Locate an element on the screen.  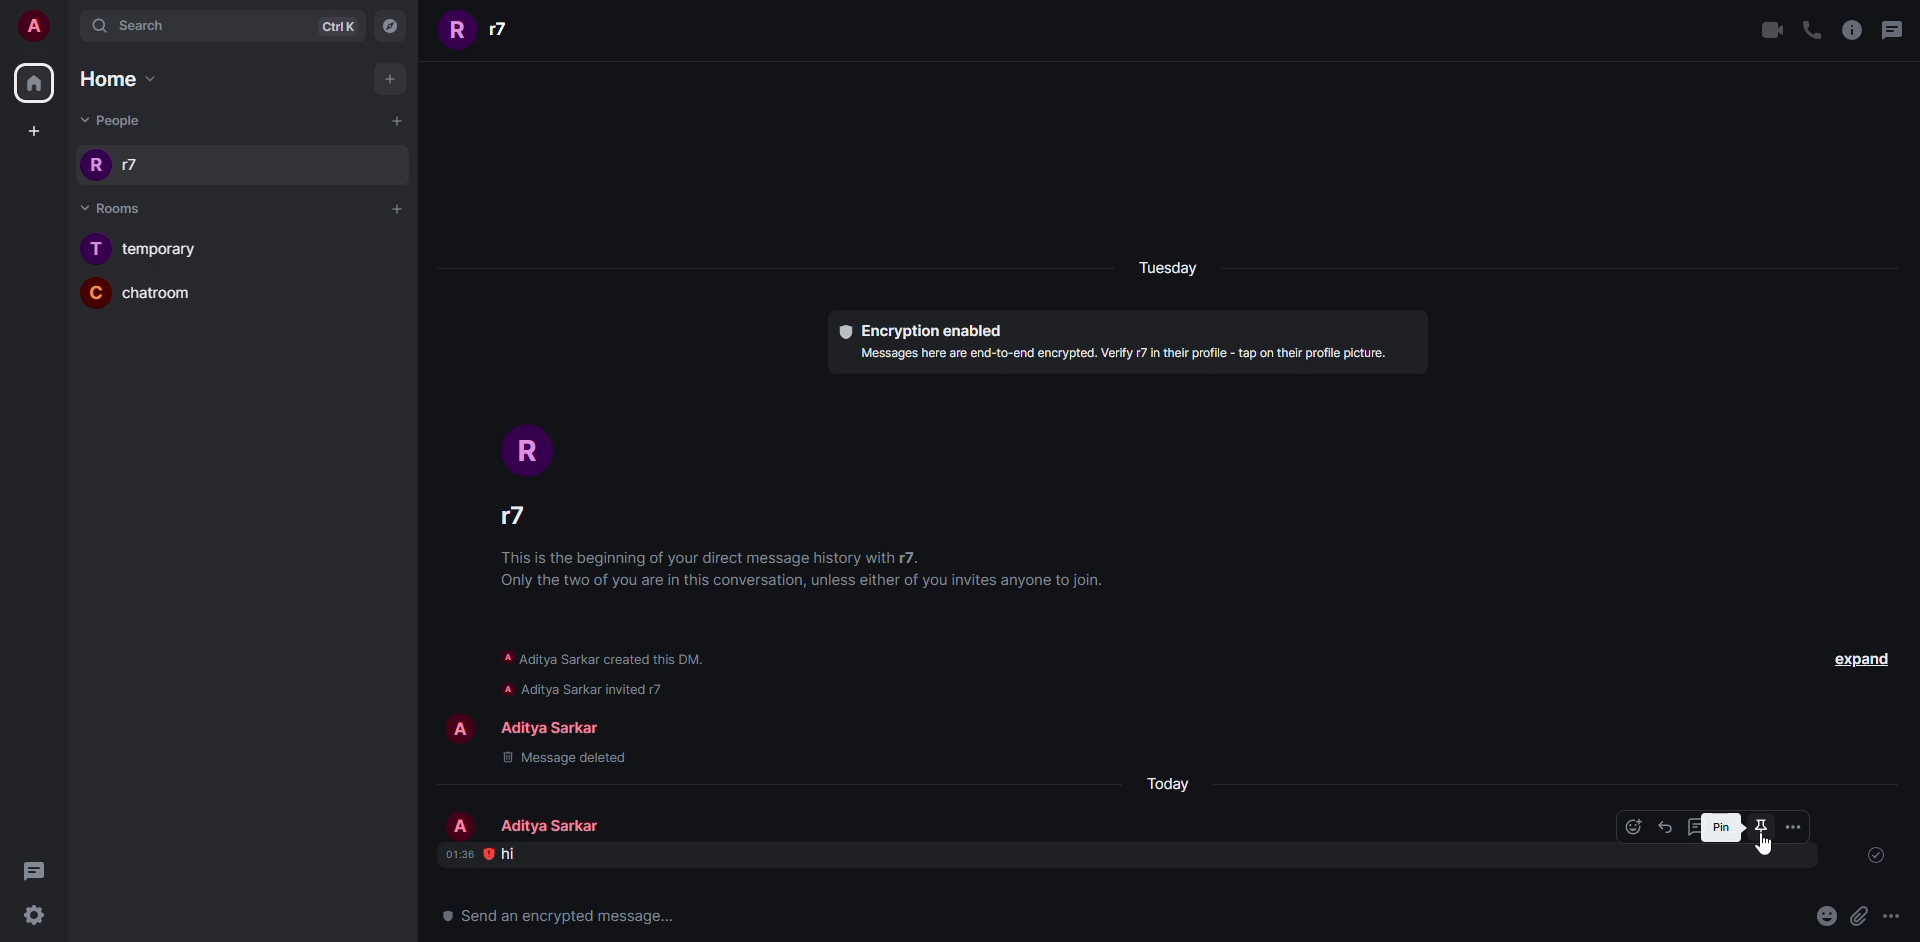
threads is located at coordinates (1890, 29).